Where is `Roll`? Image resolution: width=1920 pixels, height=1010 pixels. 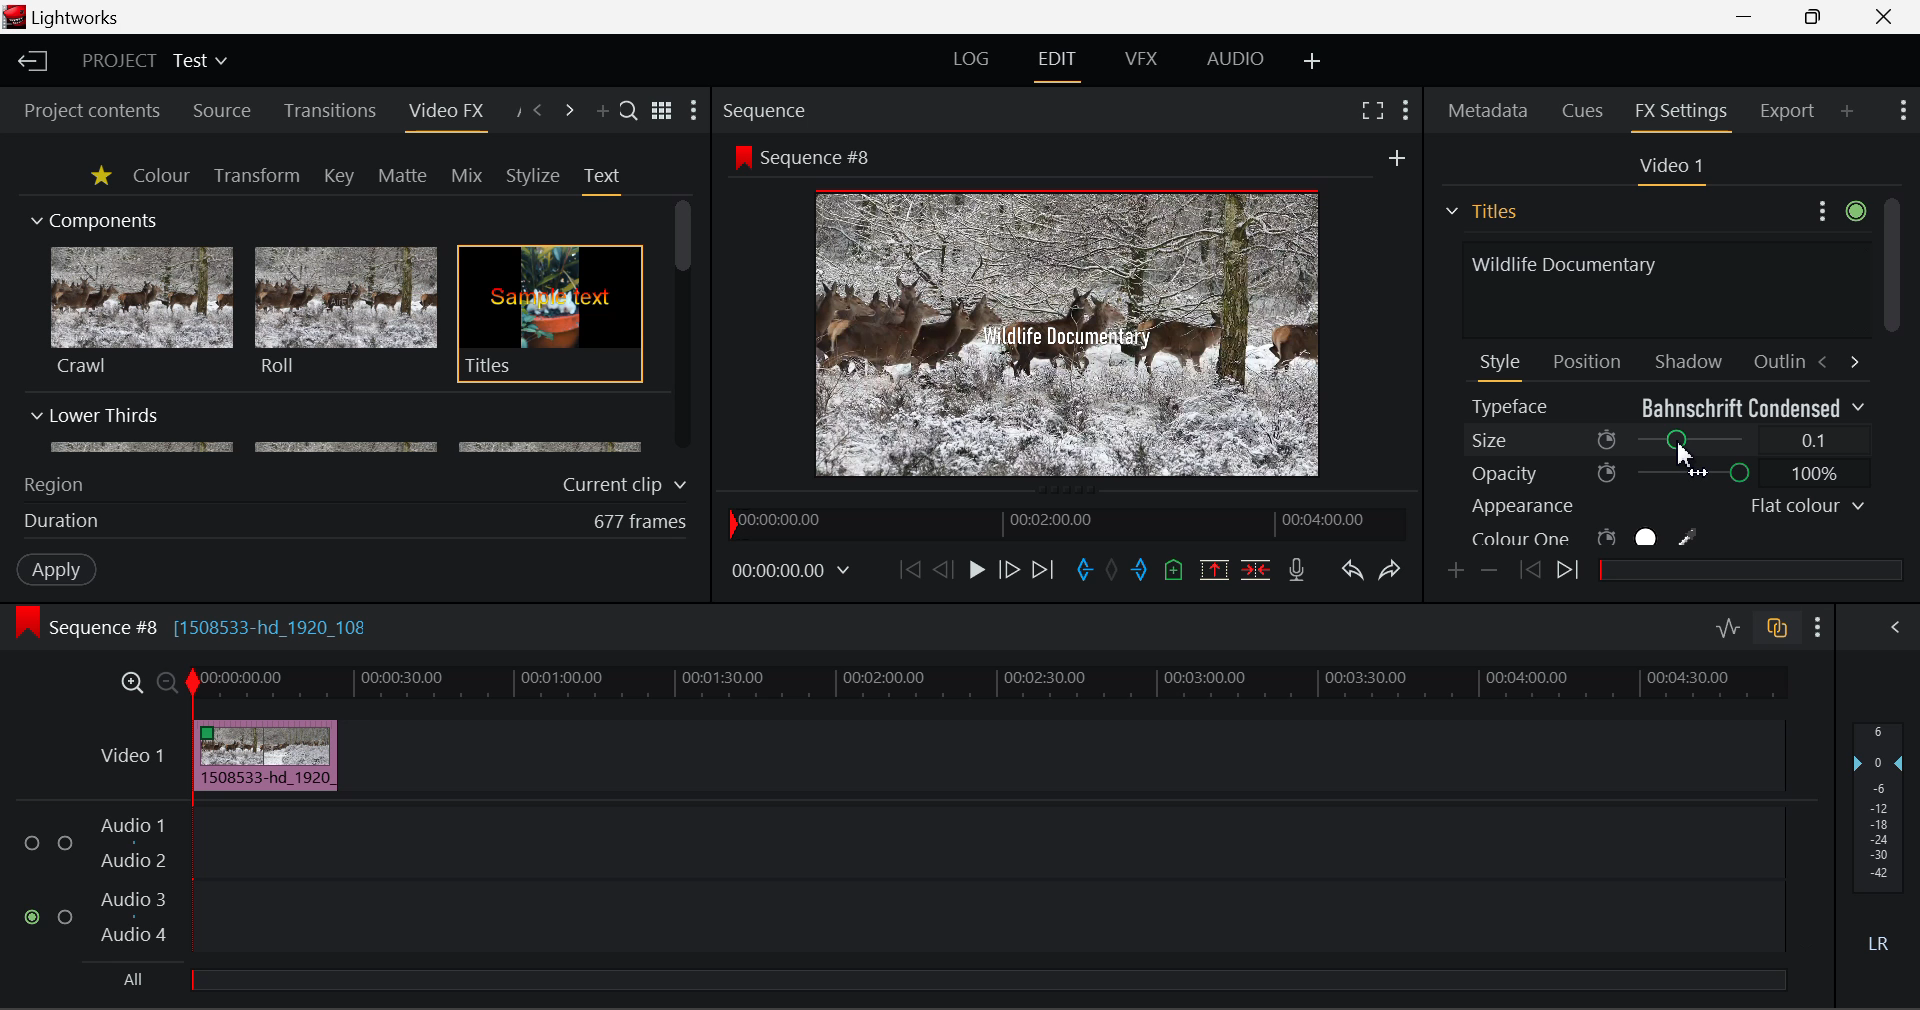 Roll is located at coordinates (344, 312).